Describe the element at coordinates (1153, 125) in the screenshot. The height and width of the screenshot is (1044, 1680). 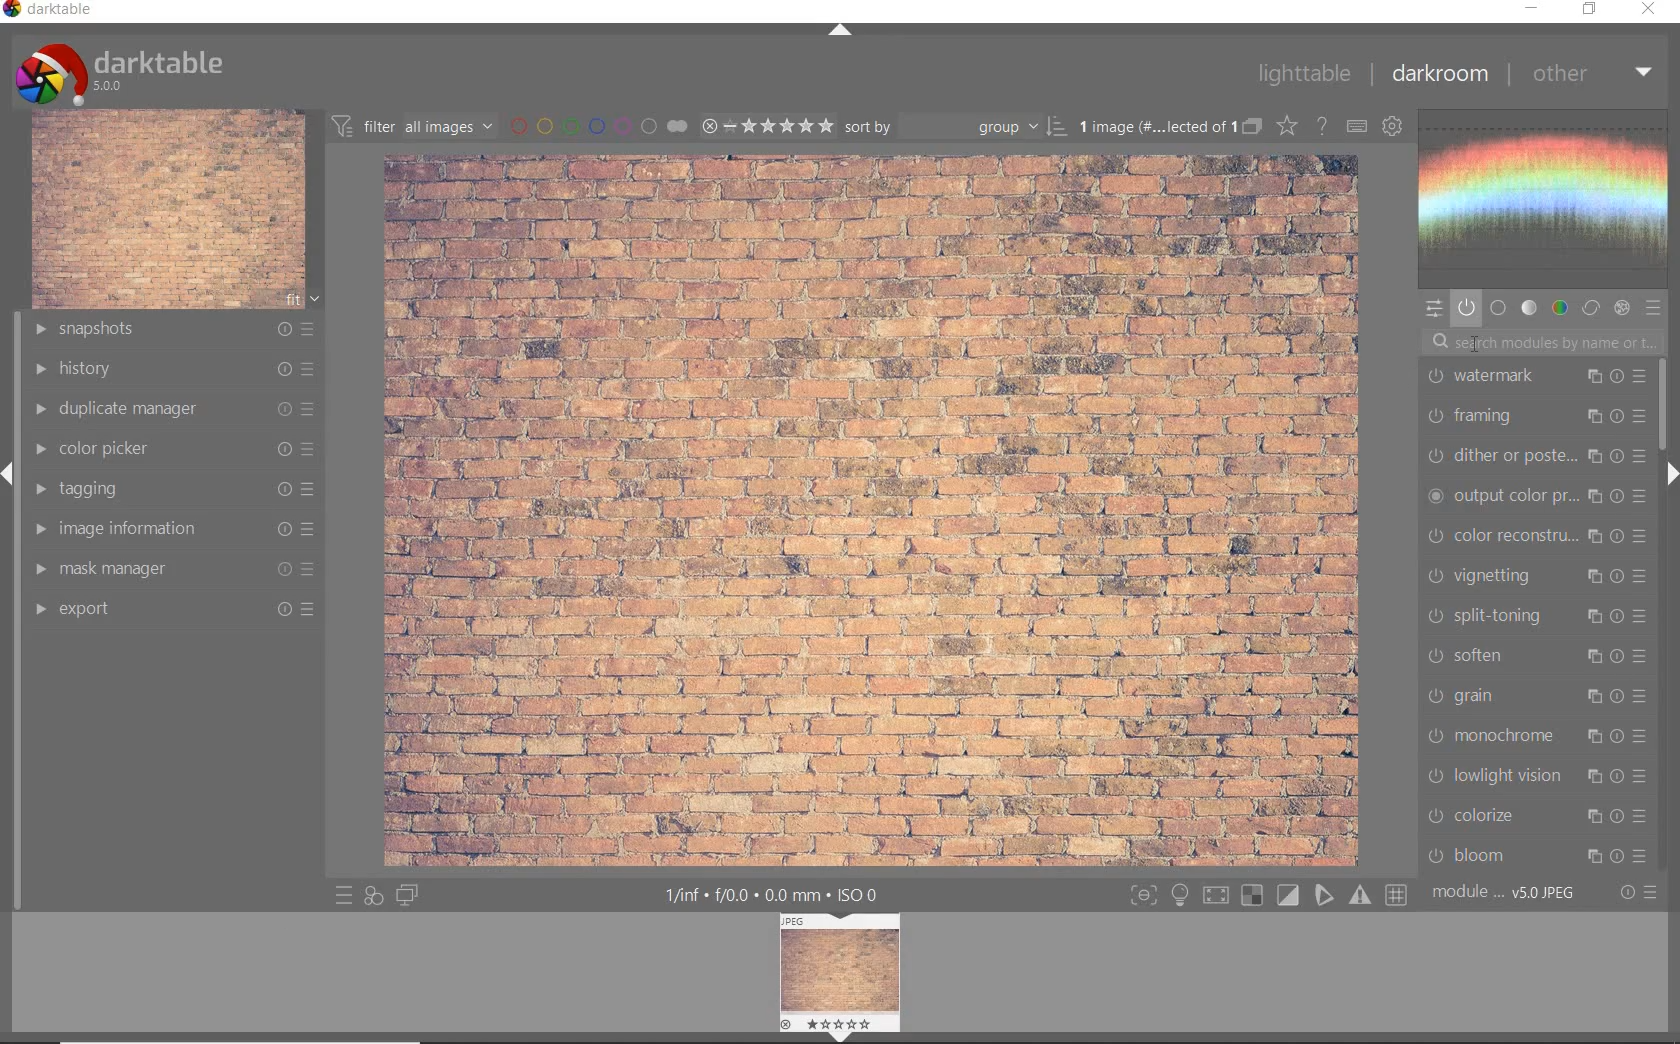
I see `1 image (# ... lected of` at that location.